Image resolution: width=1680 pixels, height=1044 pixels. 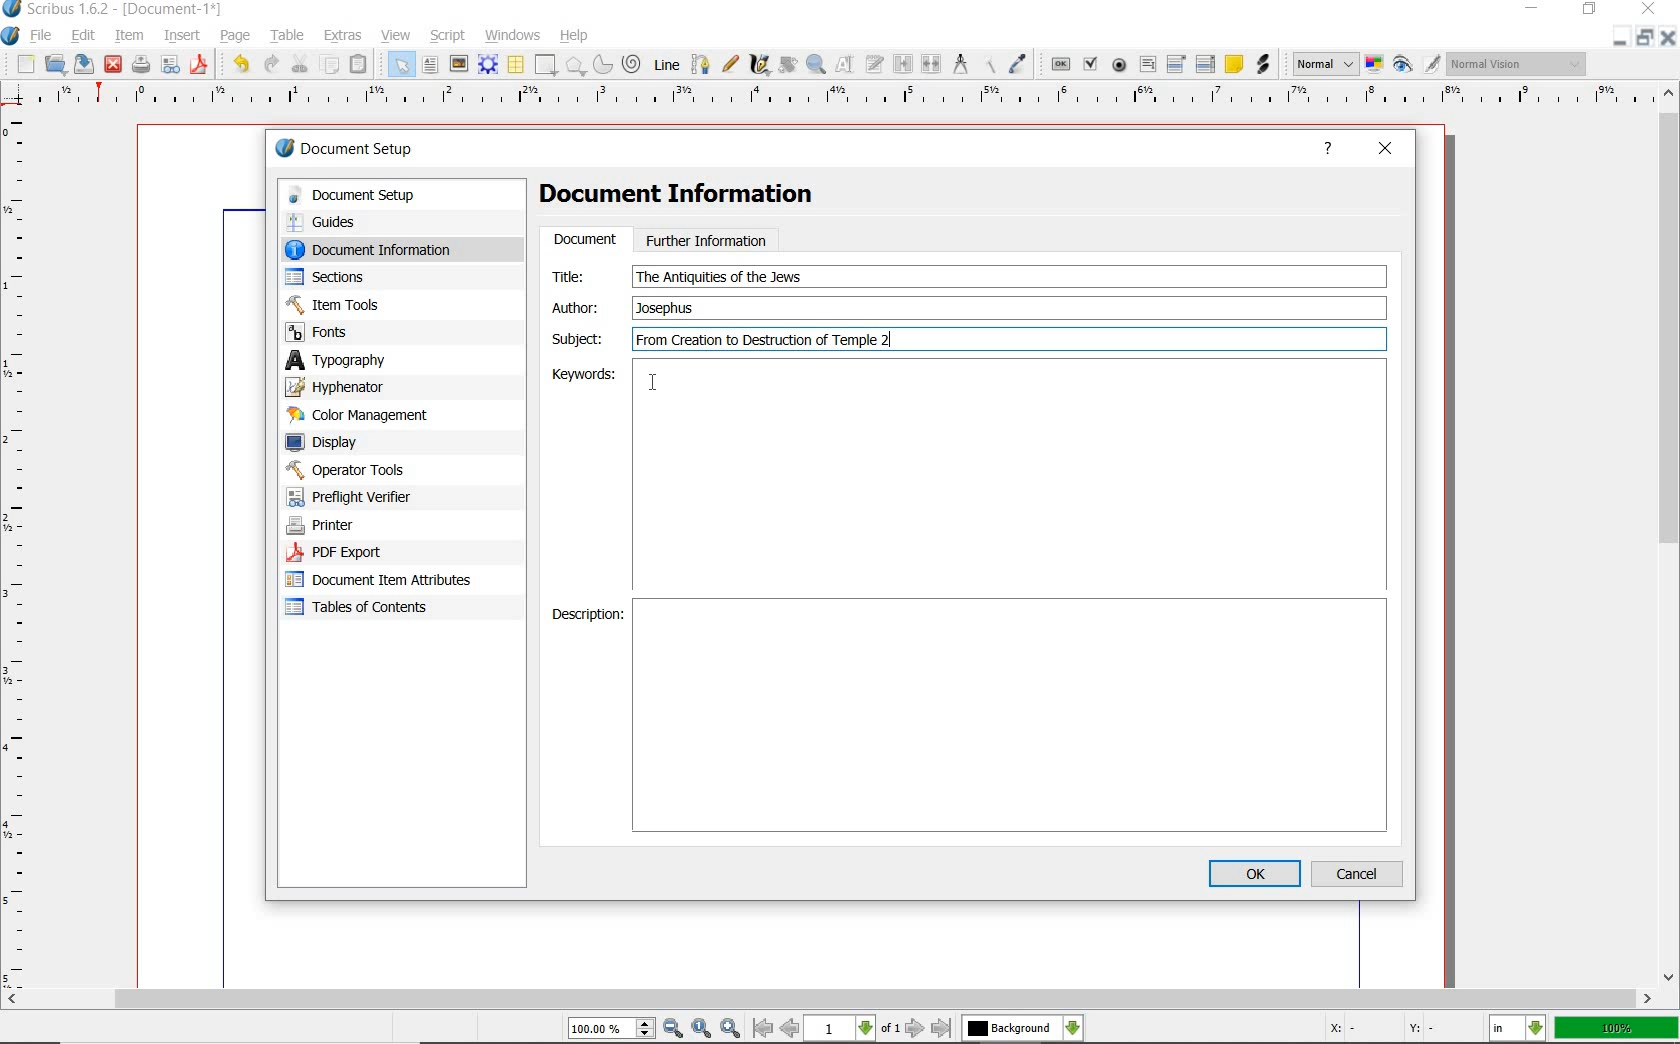 What do you see at coordinates (382, 221) in the screenshot?
I see `guides` at bounding box center [382, 221].